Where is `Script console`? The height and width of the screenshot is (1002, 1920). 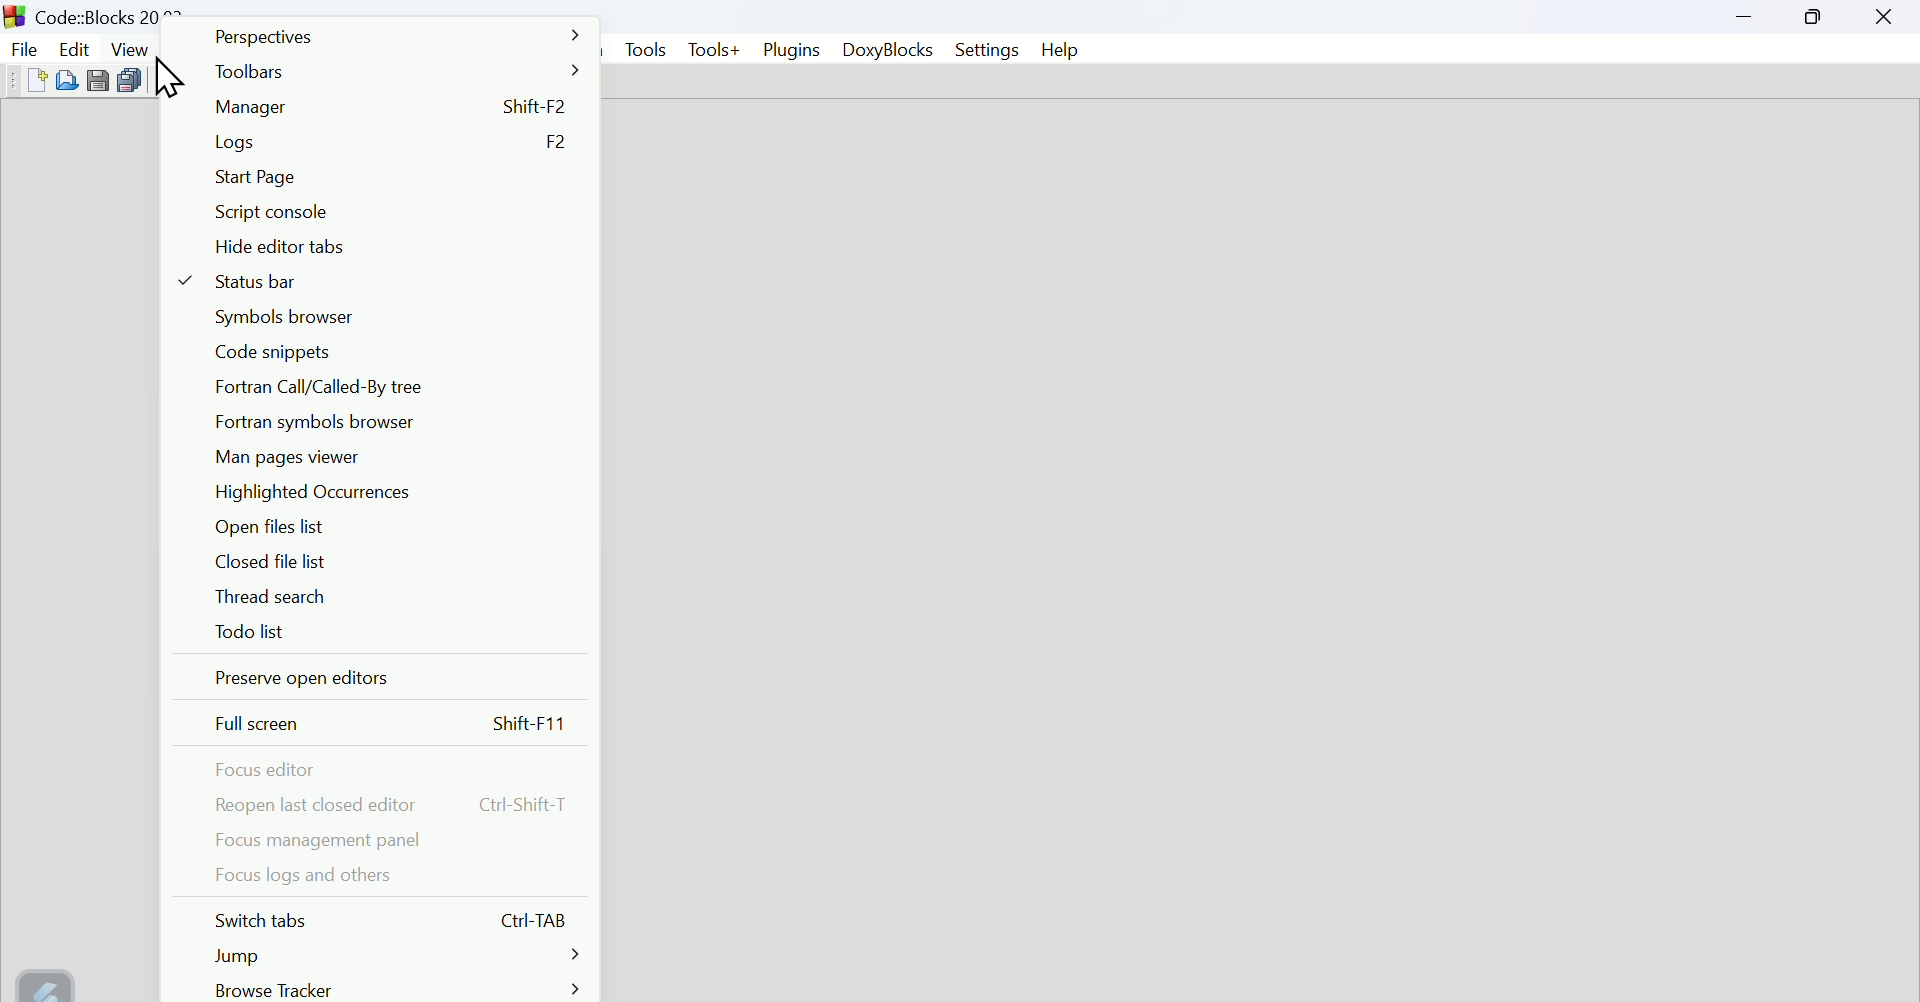 Script console is located at coordinates (271, 215).